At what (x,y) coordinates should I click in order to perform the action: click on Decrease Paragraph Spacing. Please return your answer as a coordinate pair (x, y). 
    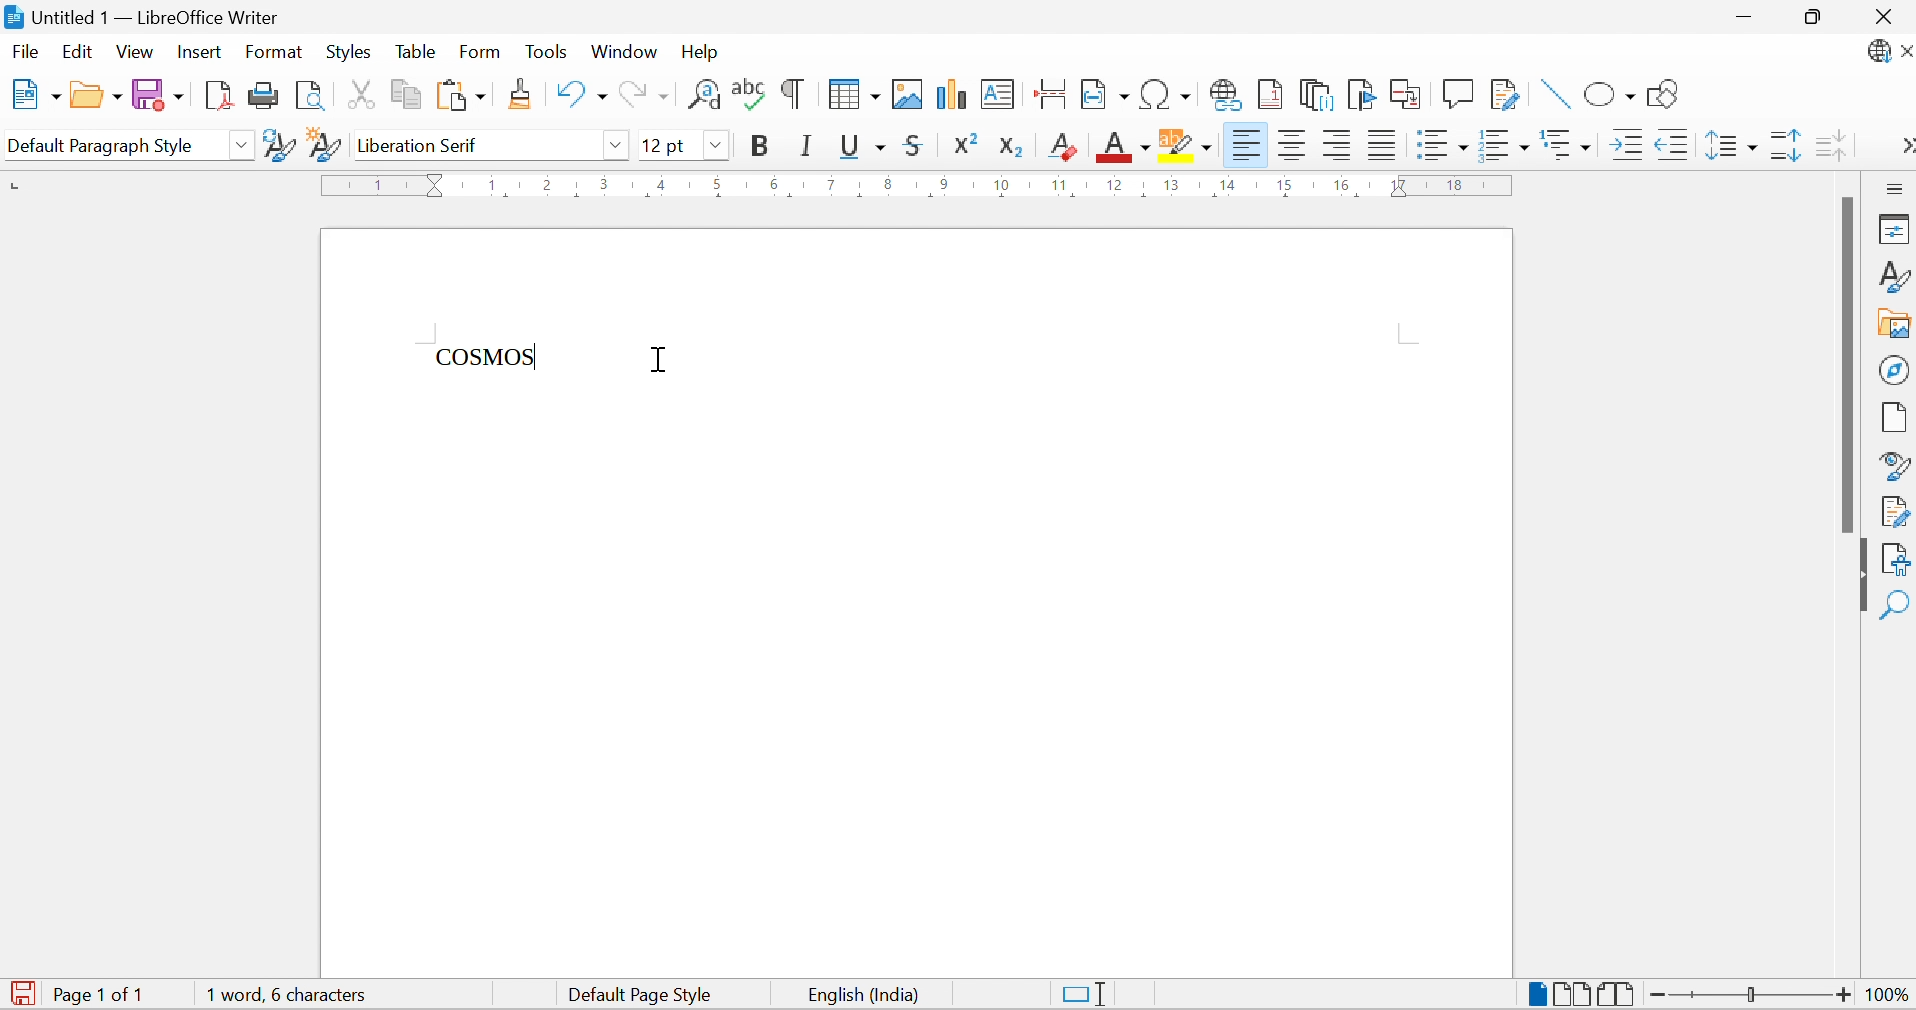
    Looking at the image, I should click on (1830, 145).